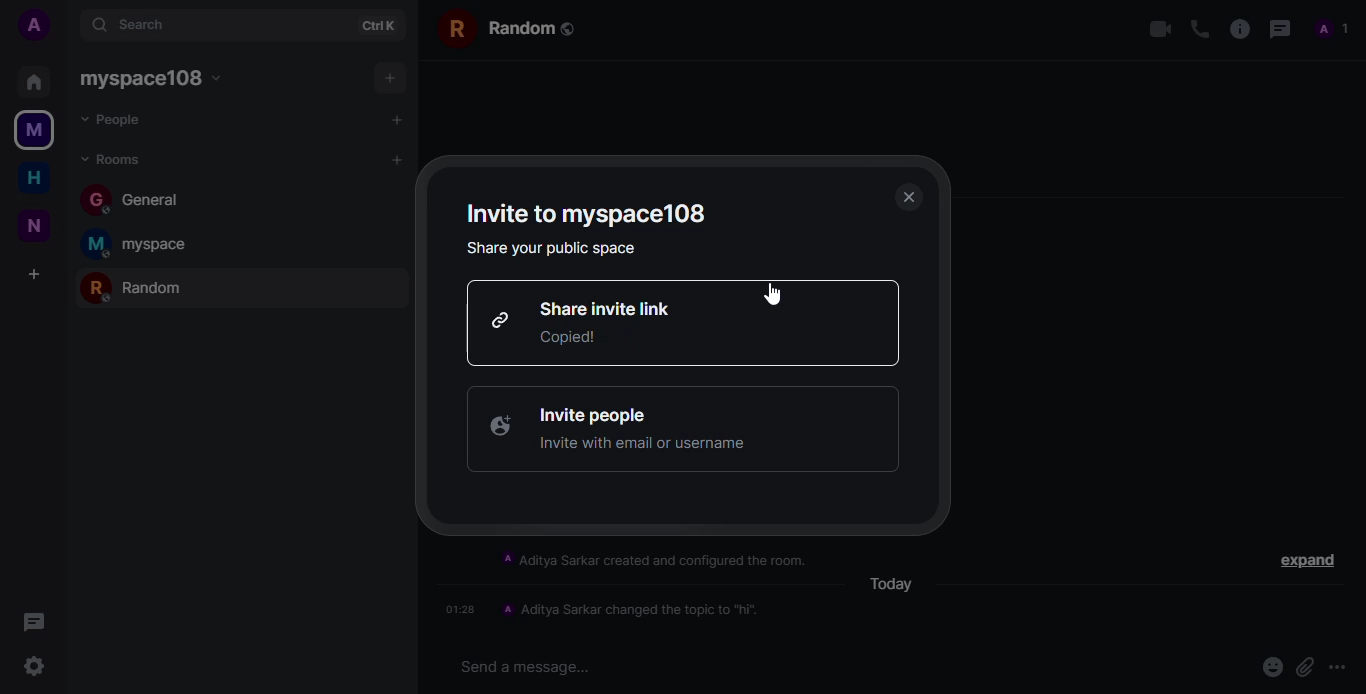 This screenshot has width=1366, height=694. Describe the element at coordinates (1198, 30) in the screenshot. I see `voice call` at that location.